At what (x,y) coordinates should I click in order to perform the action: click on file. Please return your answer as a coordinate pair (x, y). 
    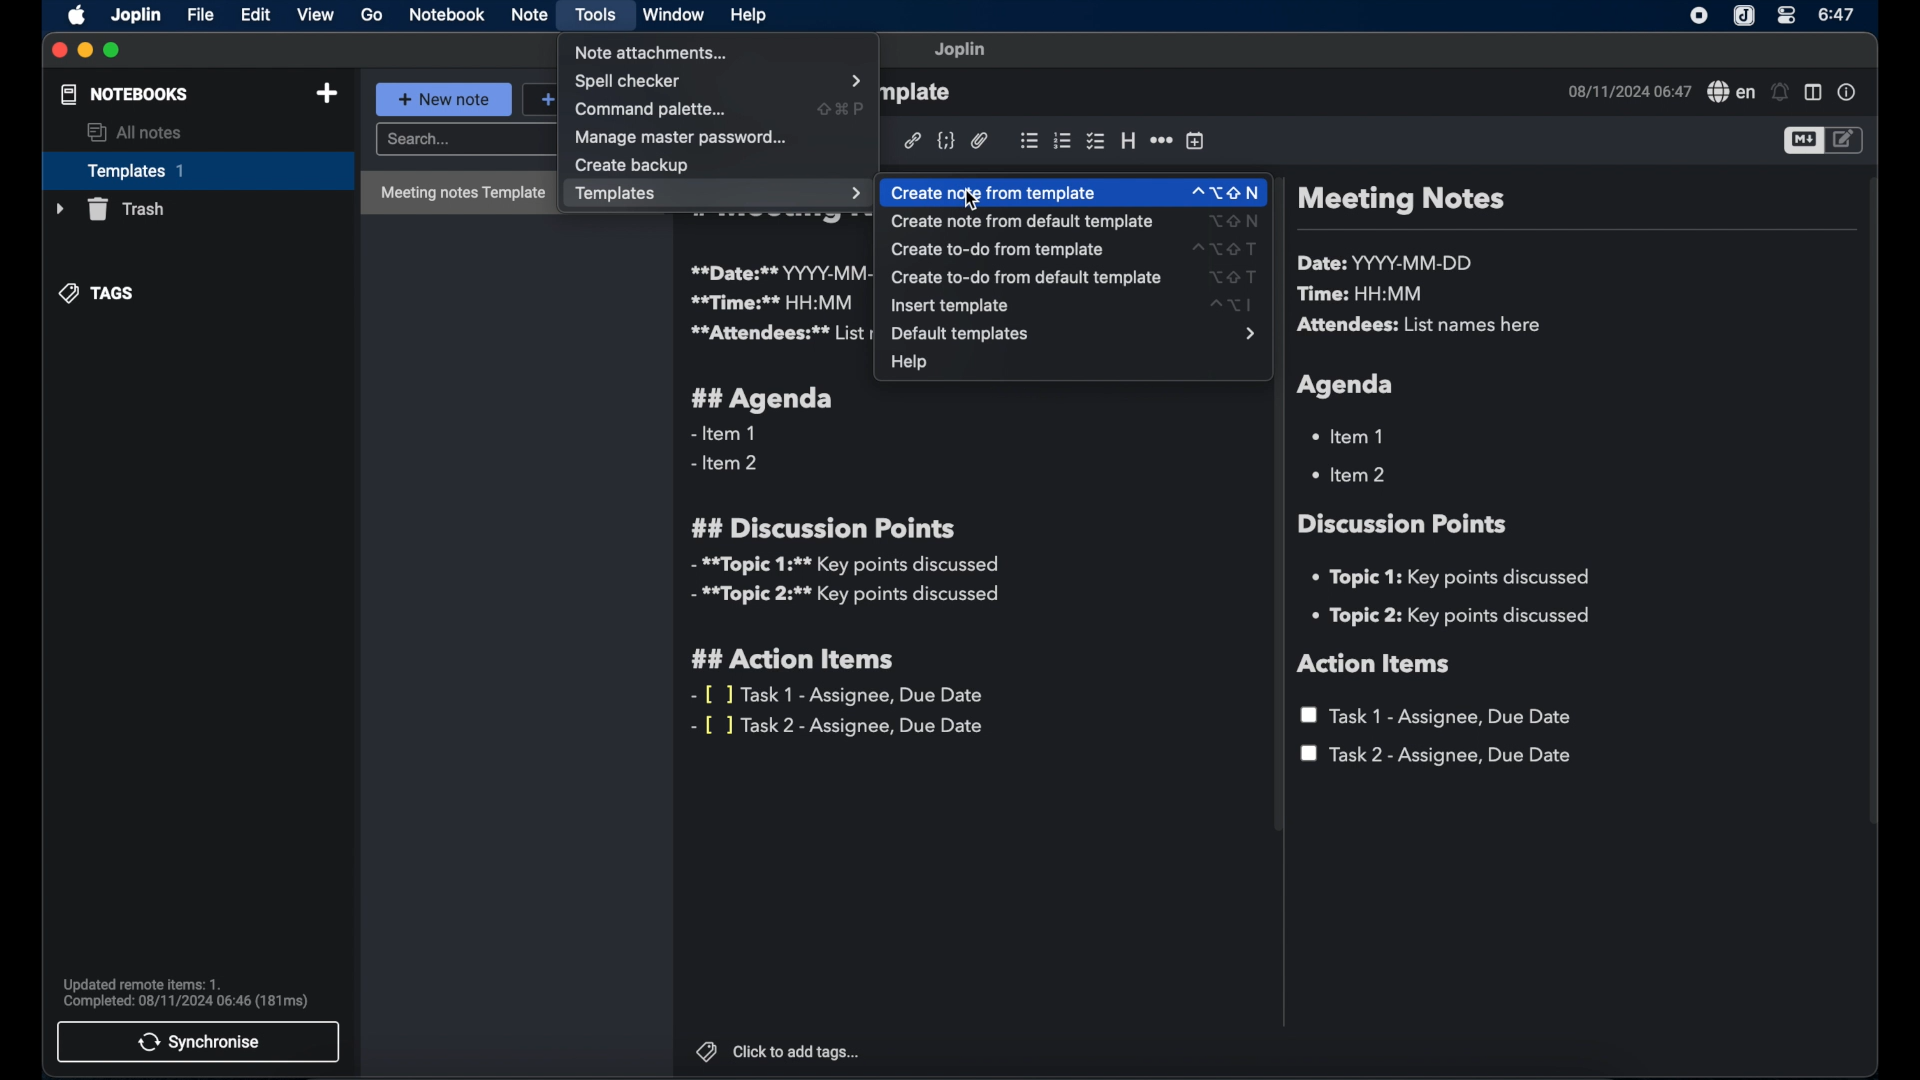
    Looking at the image, I should click on (200, 14).